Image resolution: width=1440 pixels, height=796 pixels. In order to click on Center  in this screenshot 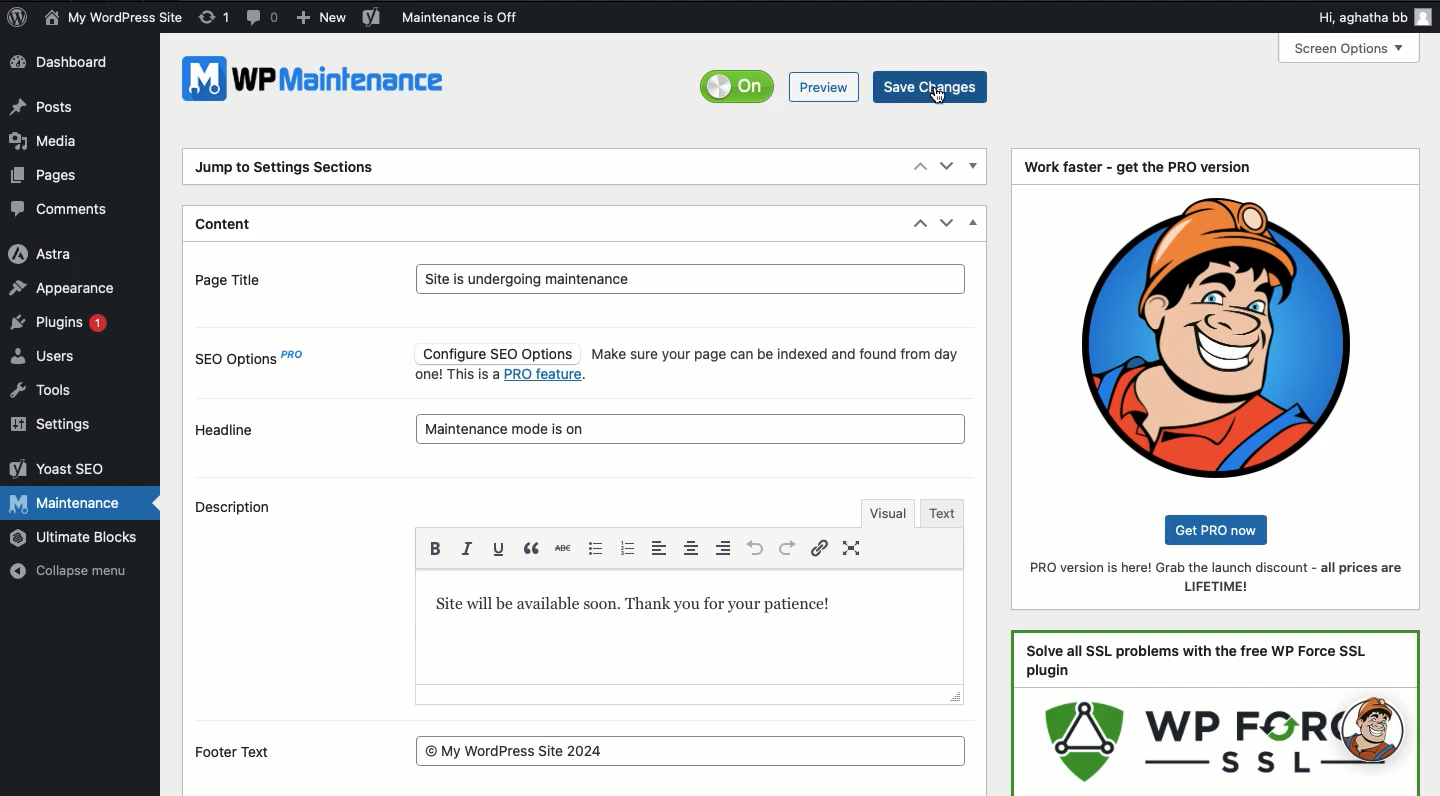, I will do `click(694, 548)`.